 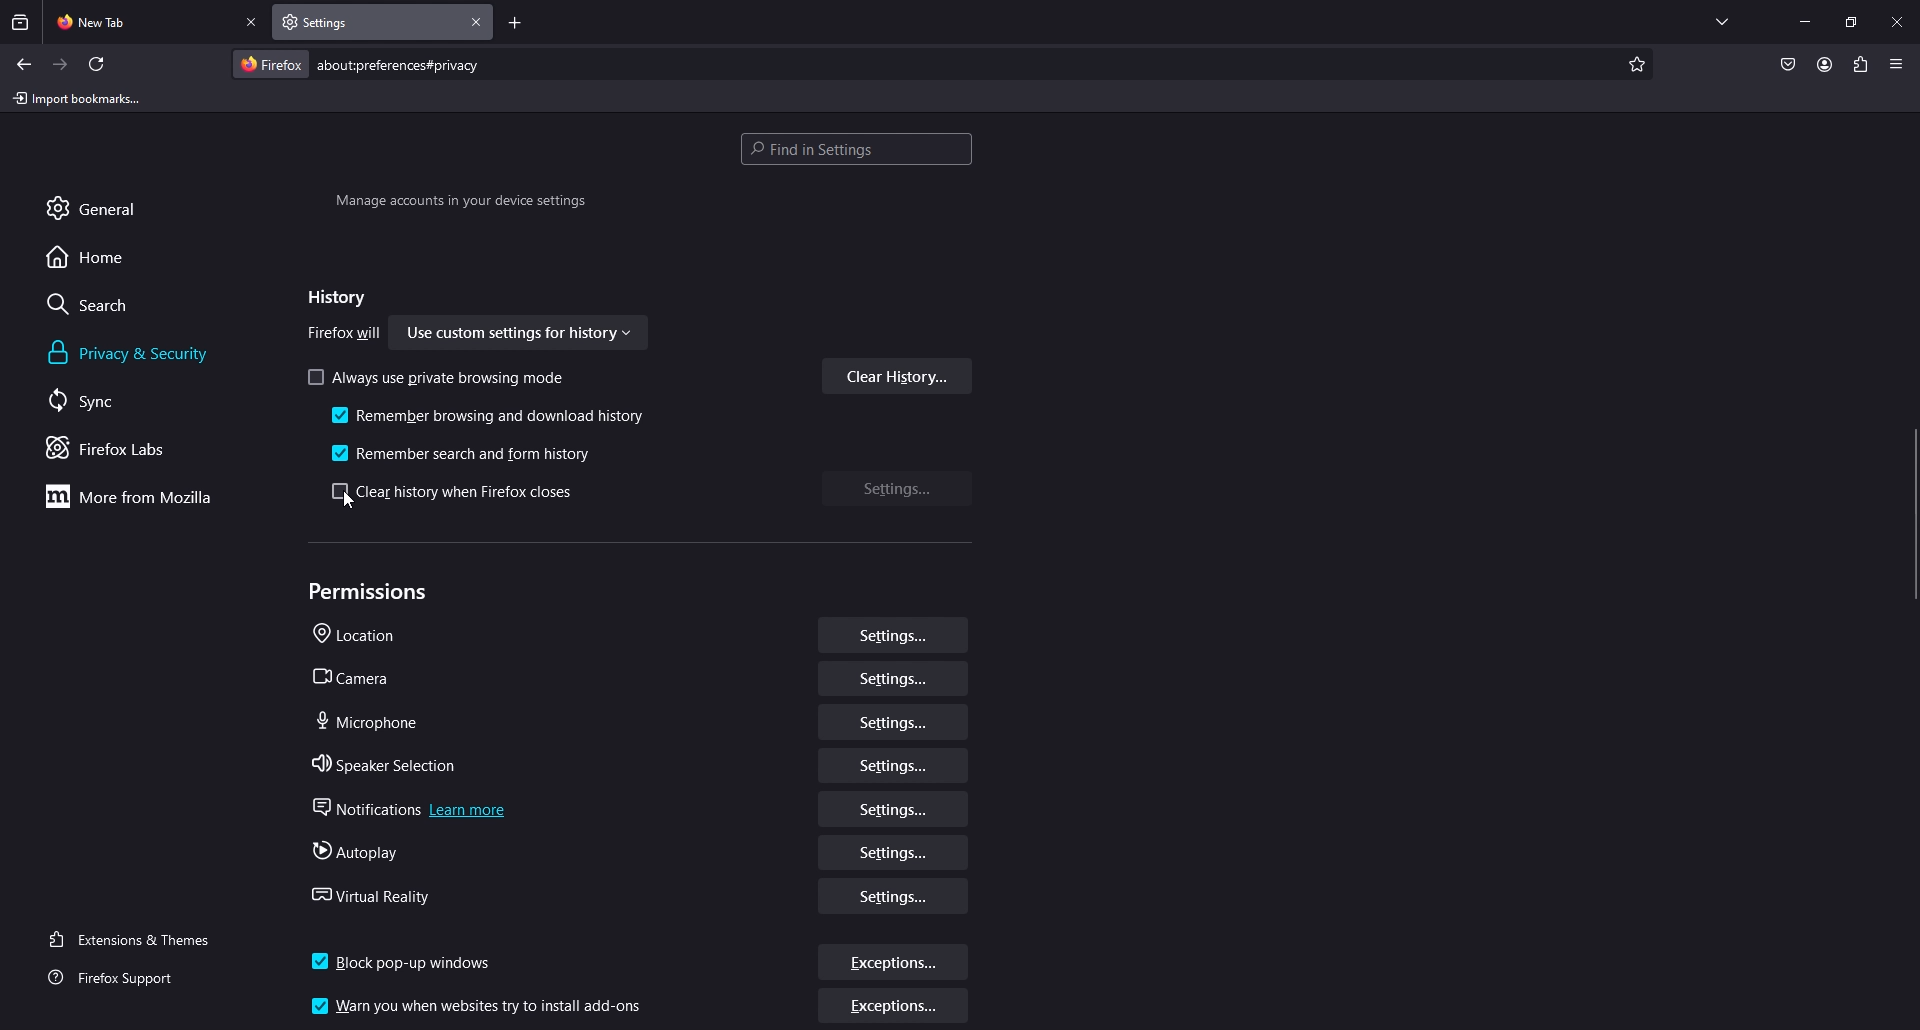 What do you see at coordinates (1851, 22) in the screenshot?
I see `resize` at bounding box center [1851, 22].